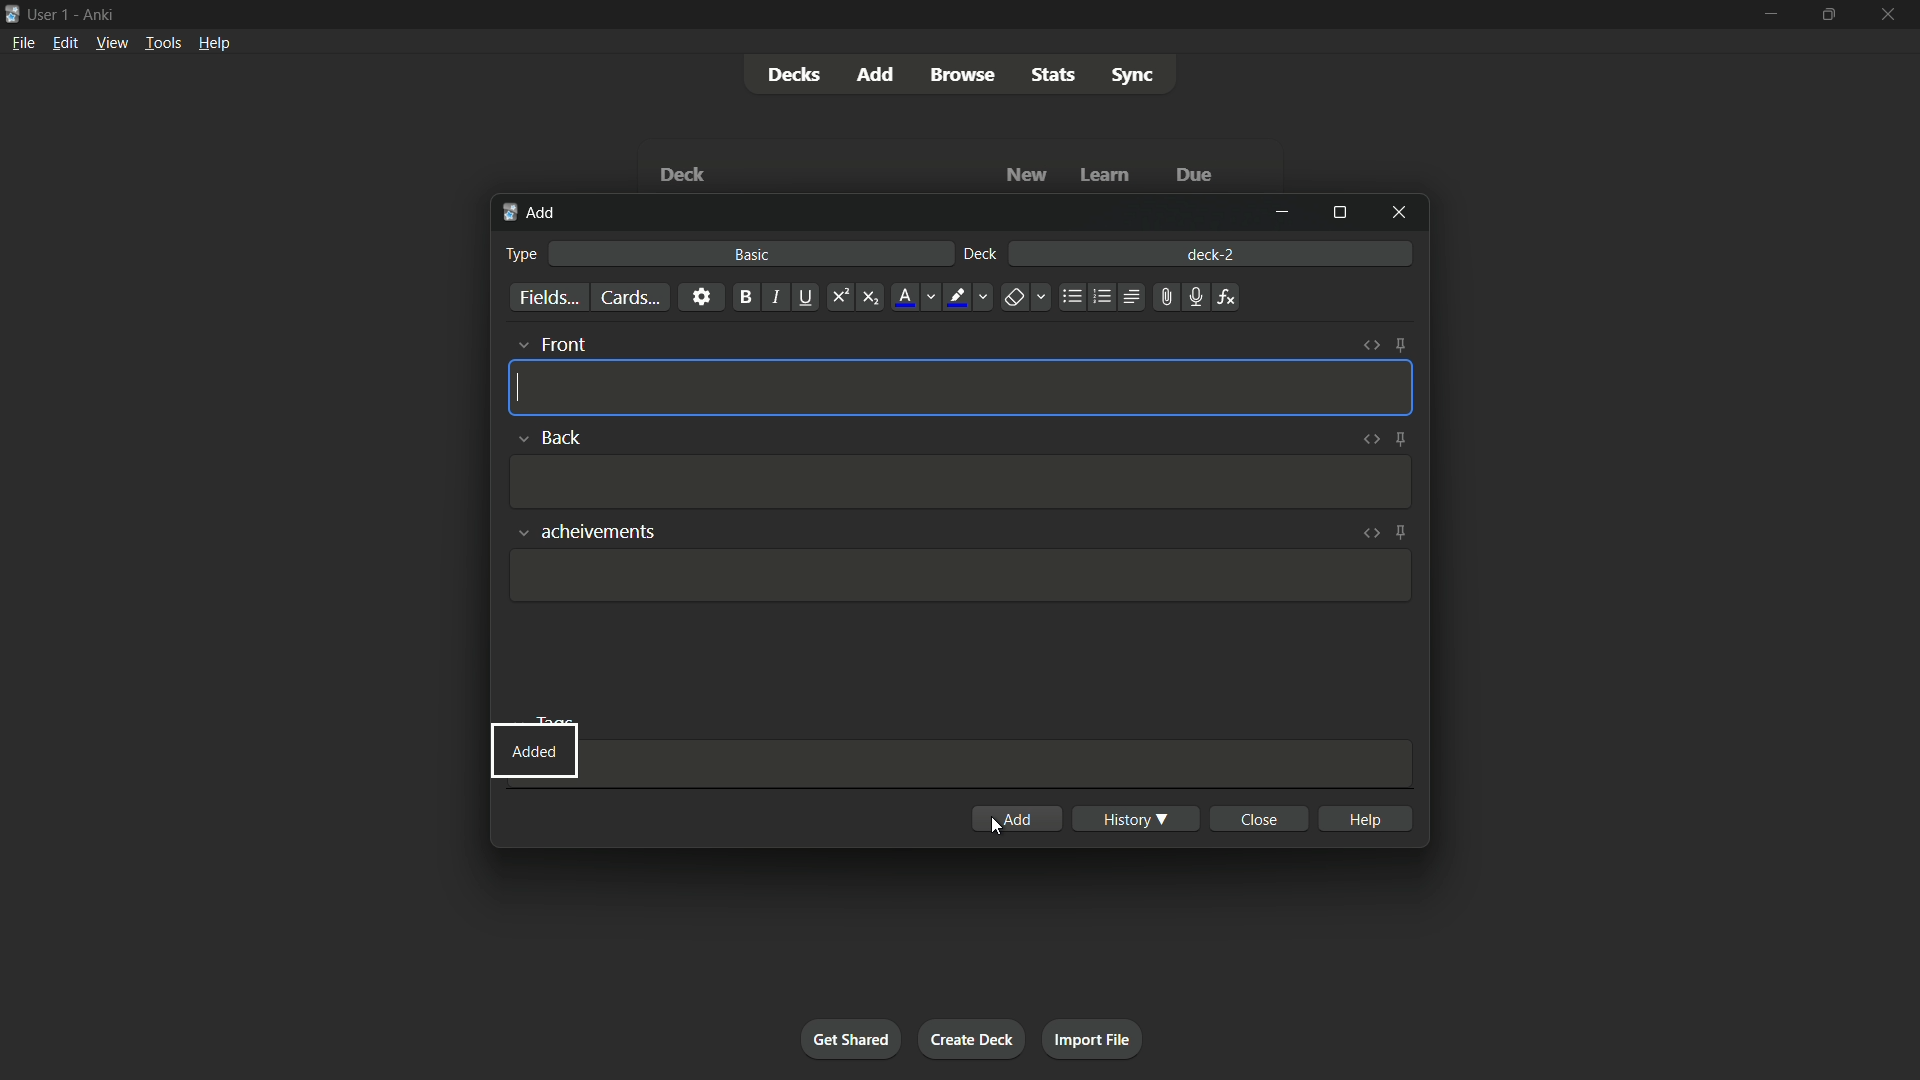  What do you see at coordinates (851, 1040) in the screenshot?
I see `get shared` at bounding box center [851, 1040].